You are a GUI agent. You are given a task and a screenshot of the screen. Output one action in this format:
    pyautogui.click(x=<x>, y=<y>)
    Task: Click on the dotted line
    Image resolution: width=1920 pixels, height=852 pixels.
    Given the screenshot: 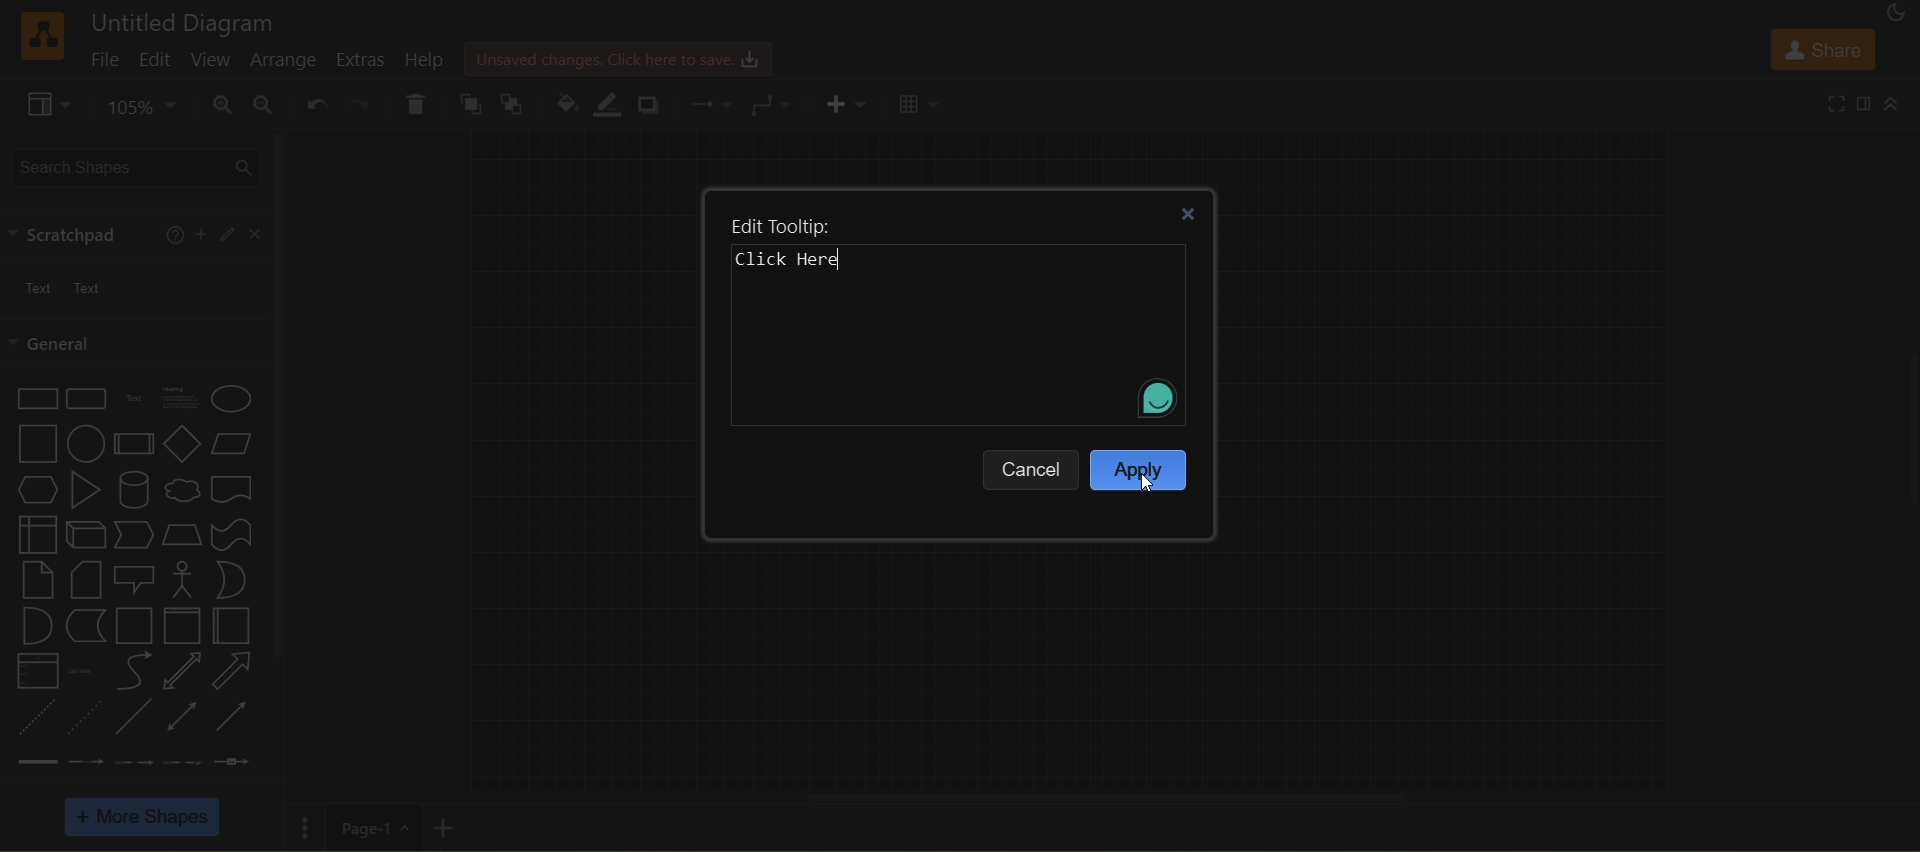 What is the action you would take?
    pyautogui.click(x=87, y=718)
    